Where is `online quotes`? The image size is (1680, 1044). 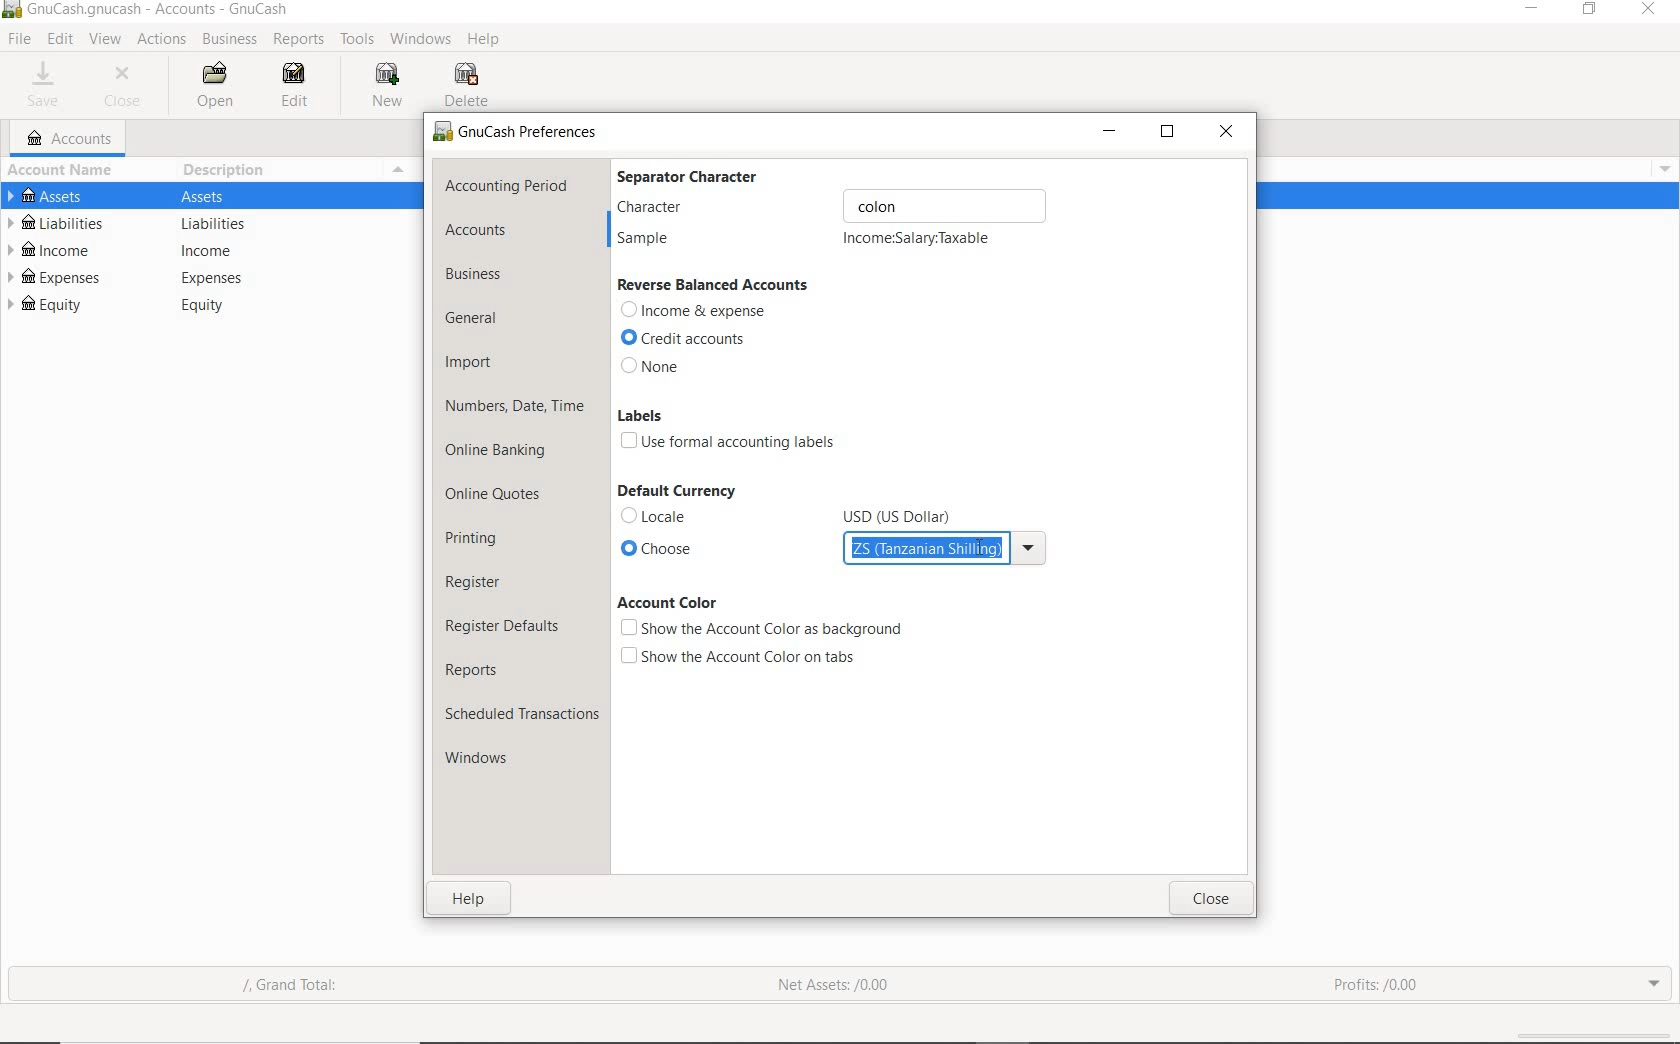
online quotes is located at coordinates (500, 496).